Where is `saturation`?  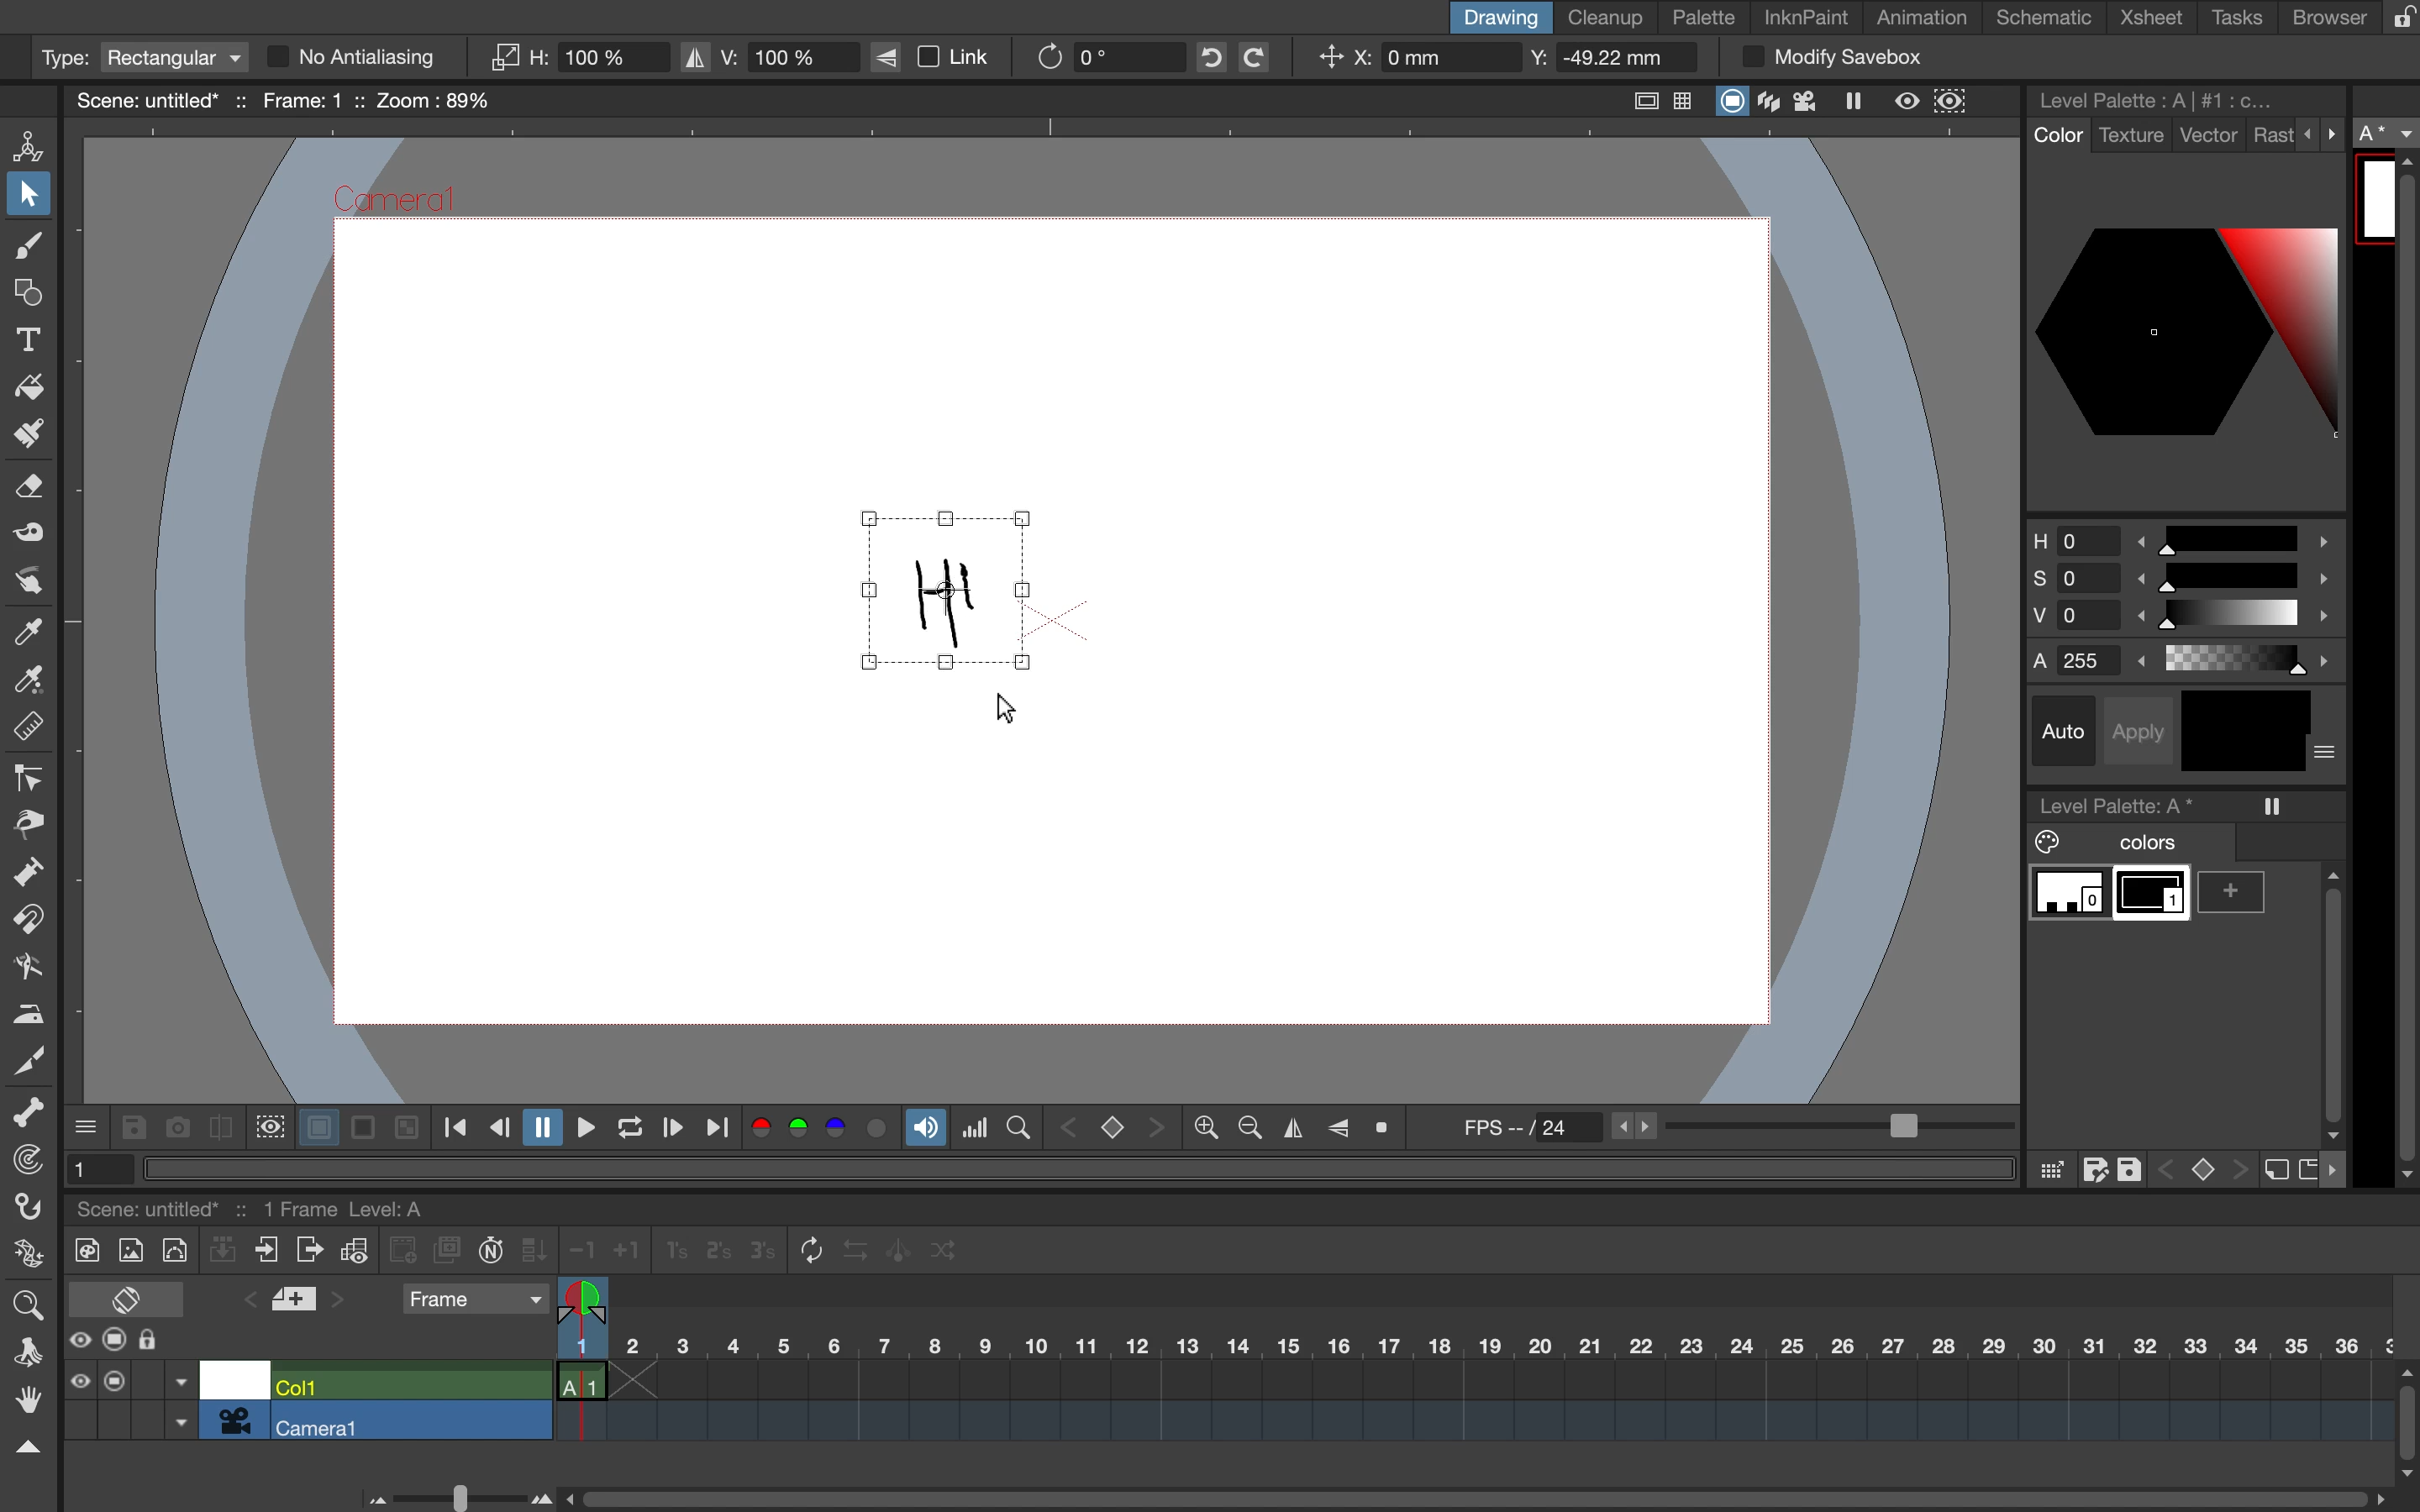 saturation is located at coordinates (2182, 582).